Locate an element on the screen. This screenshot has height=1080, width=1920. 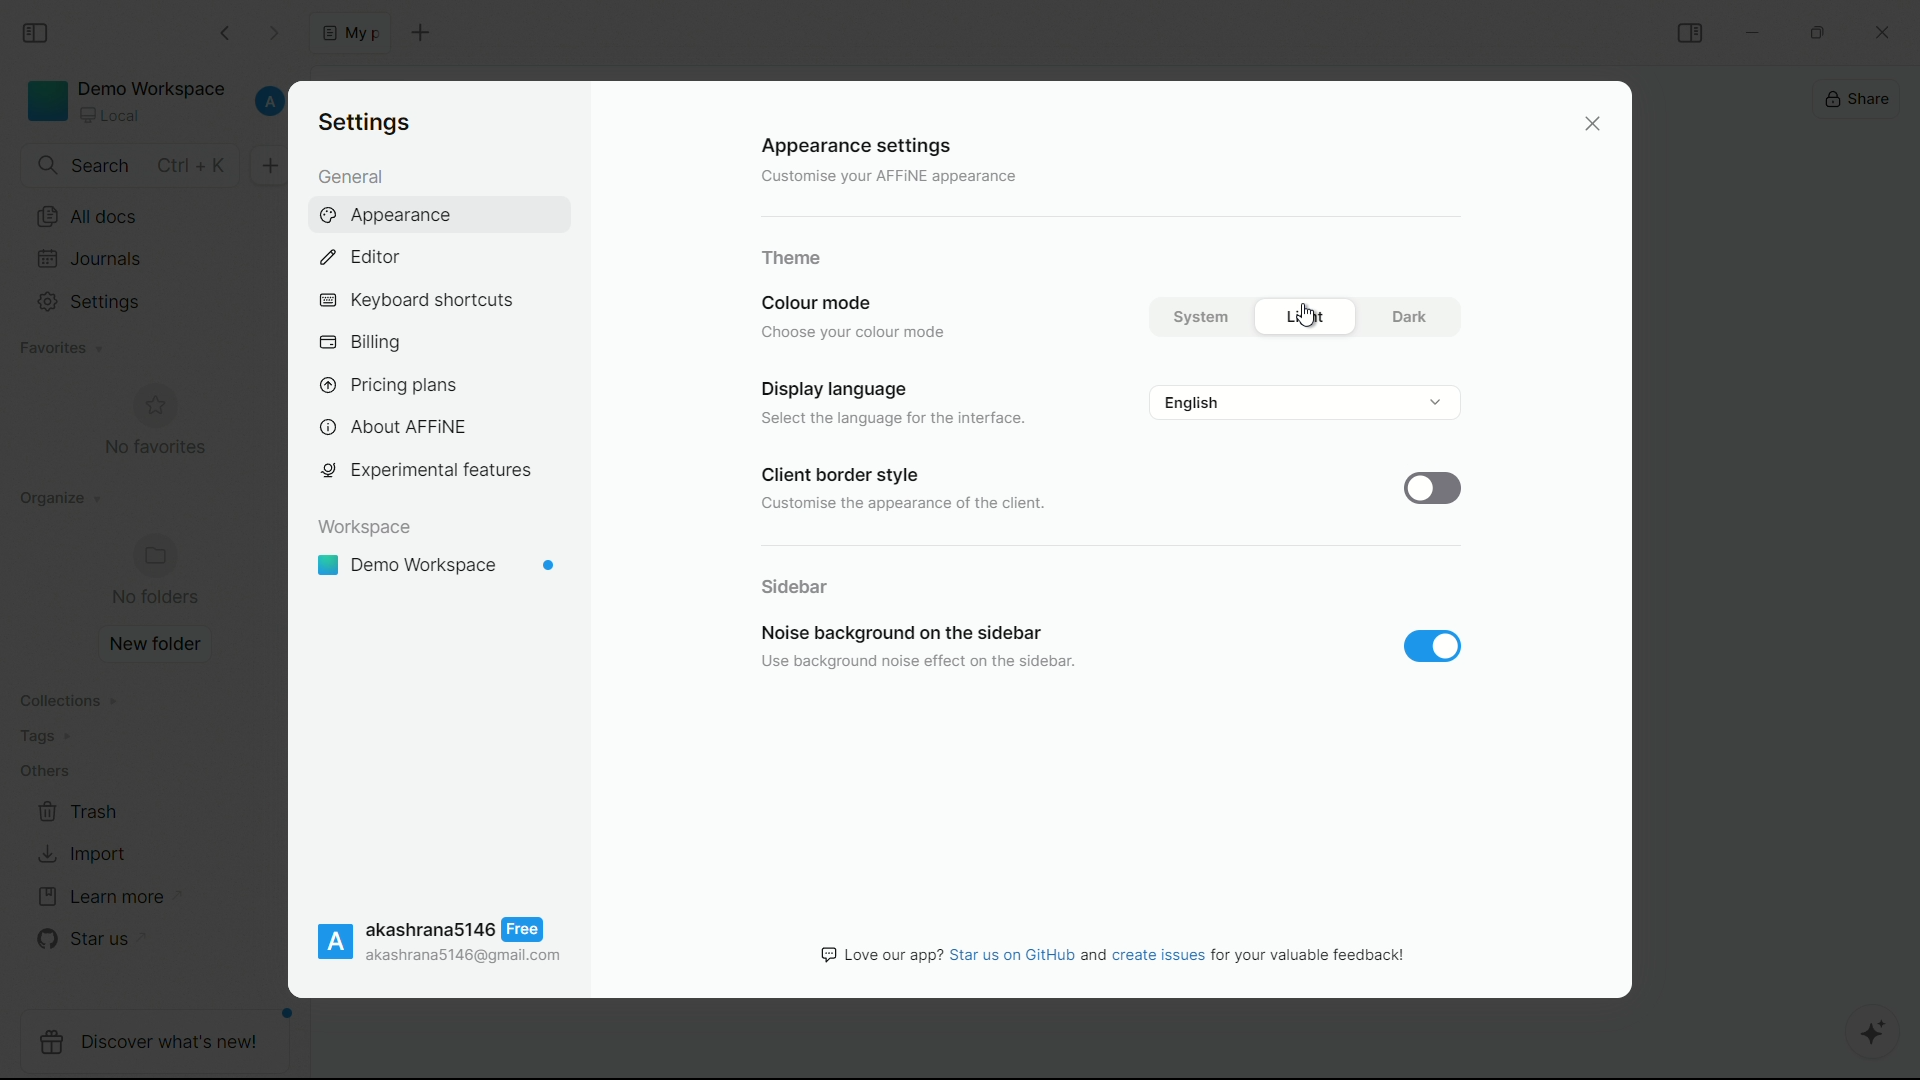
keyboard shortcuts is located at coordinates (415, 301).